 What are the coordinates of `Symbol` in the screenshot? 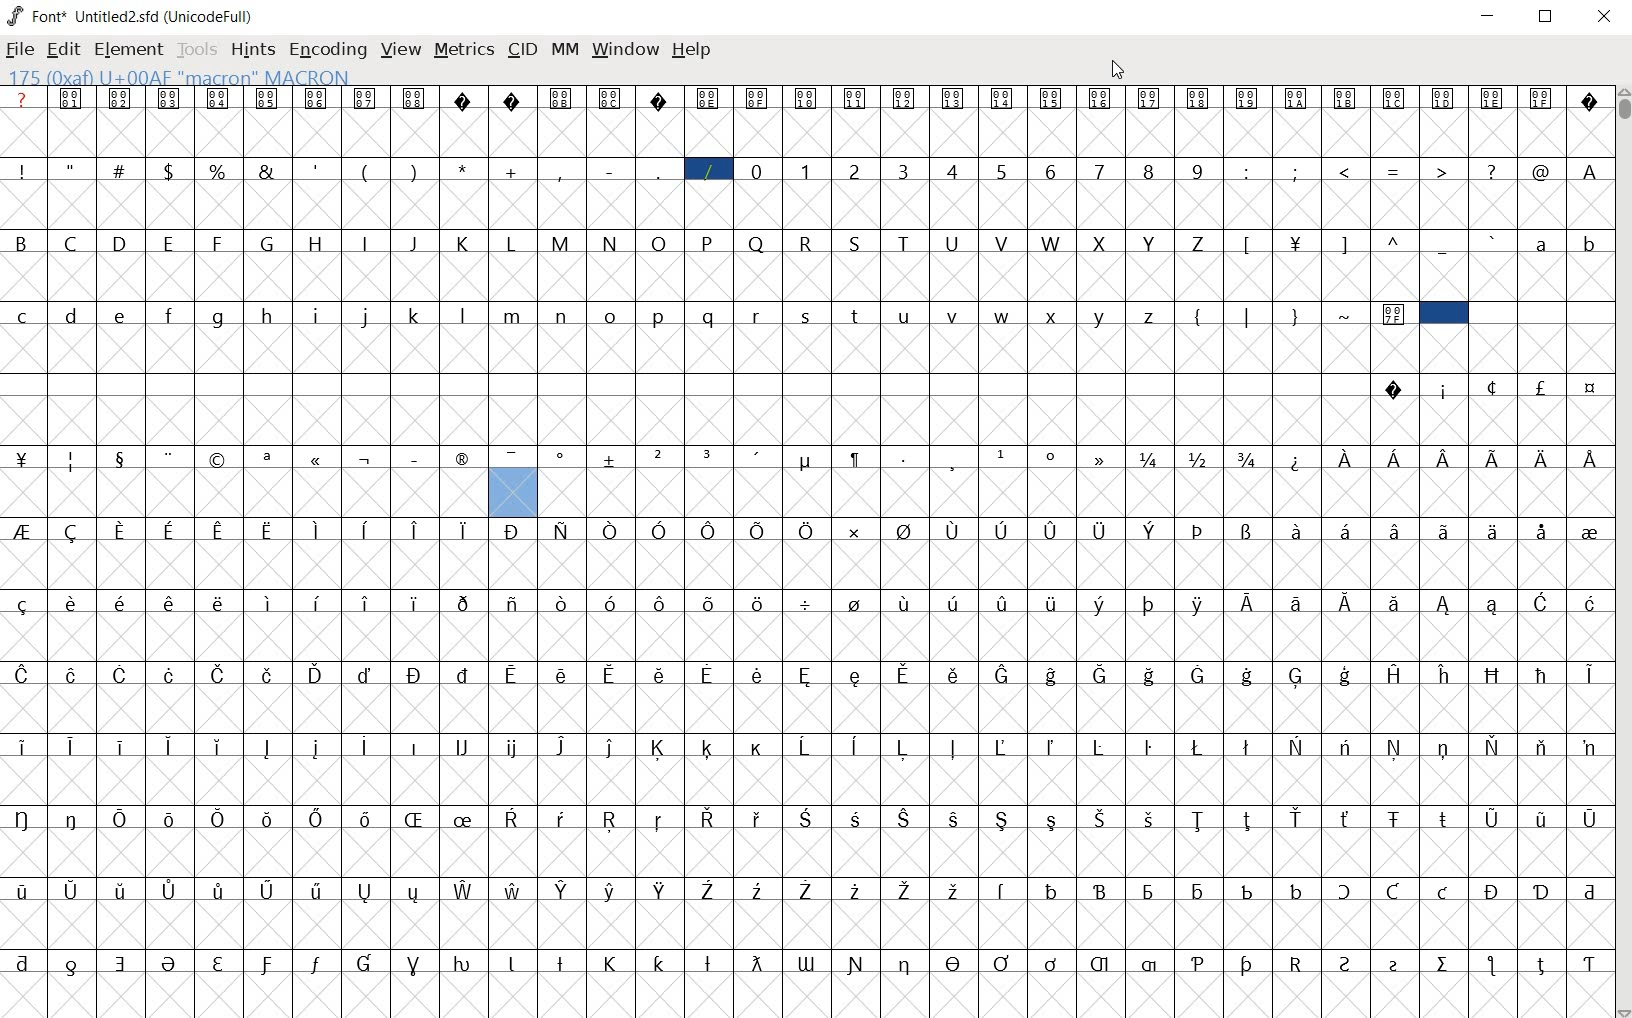 It's located at (611, 97).